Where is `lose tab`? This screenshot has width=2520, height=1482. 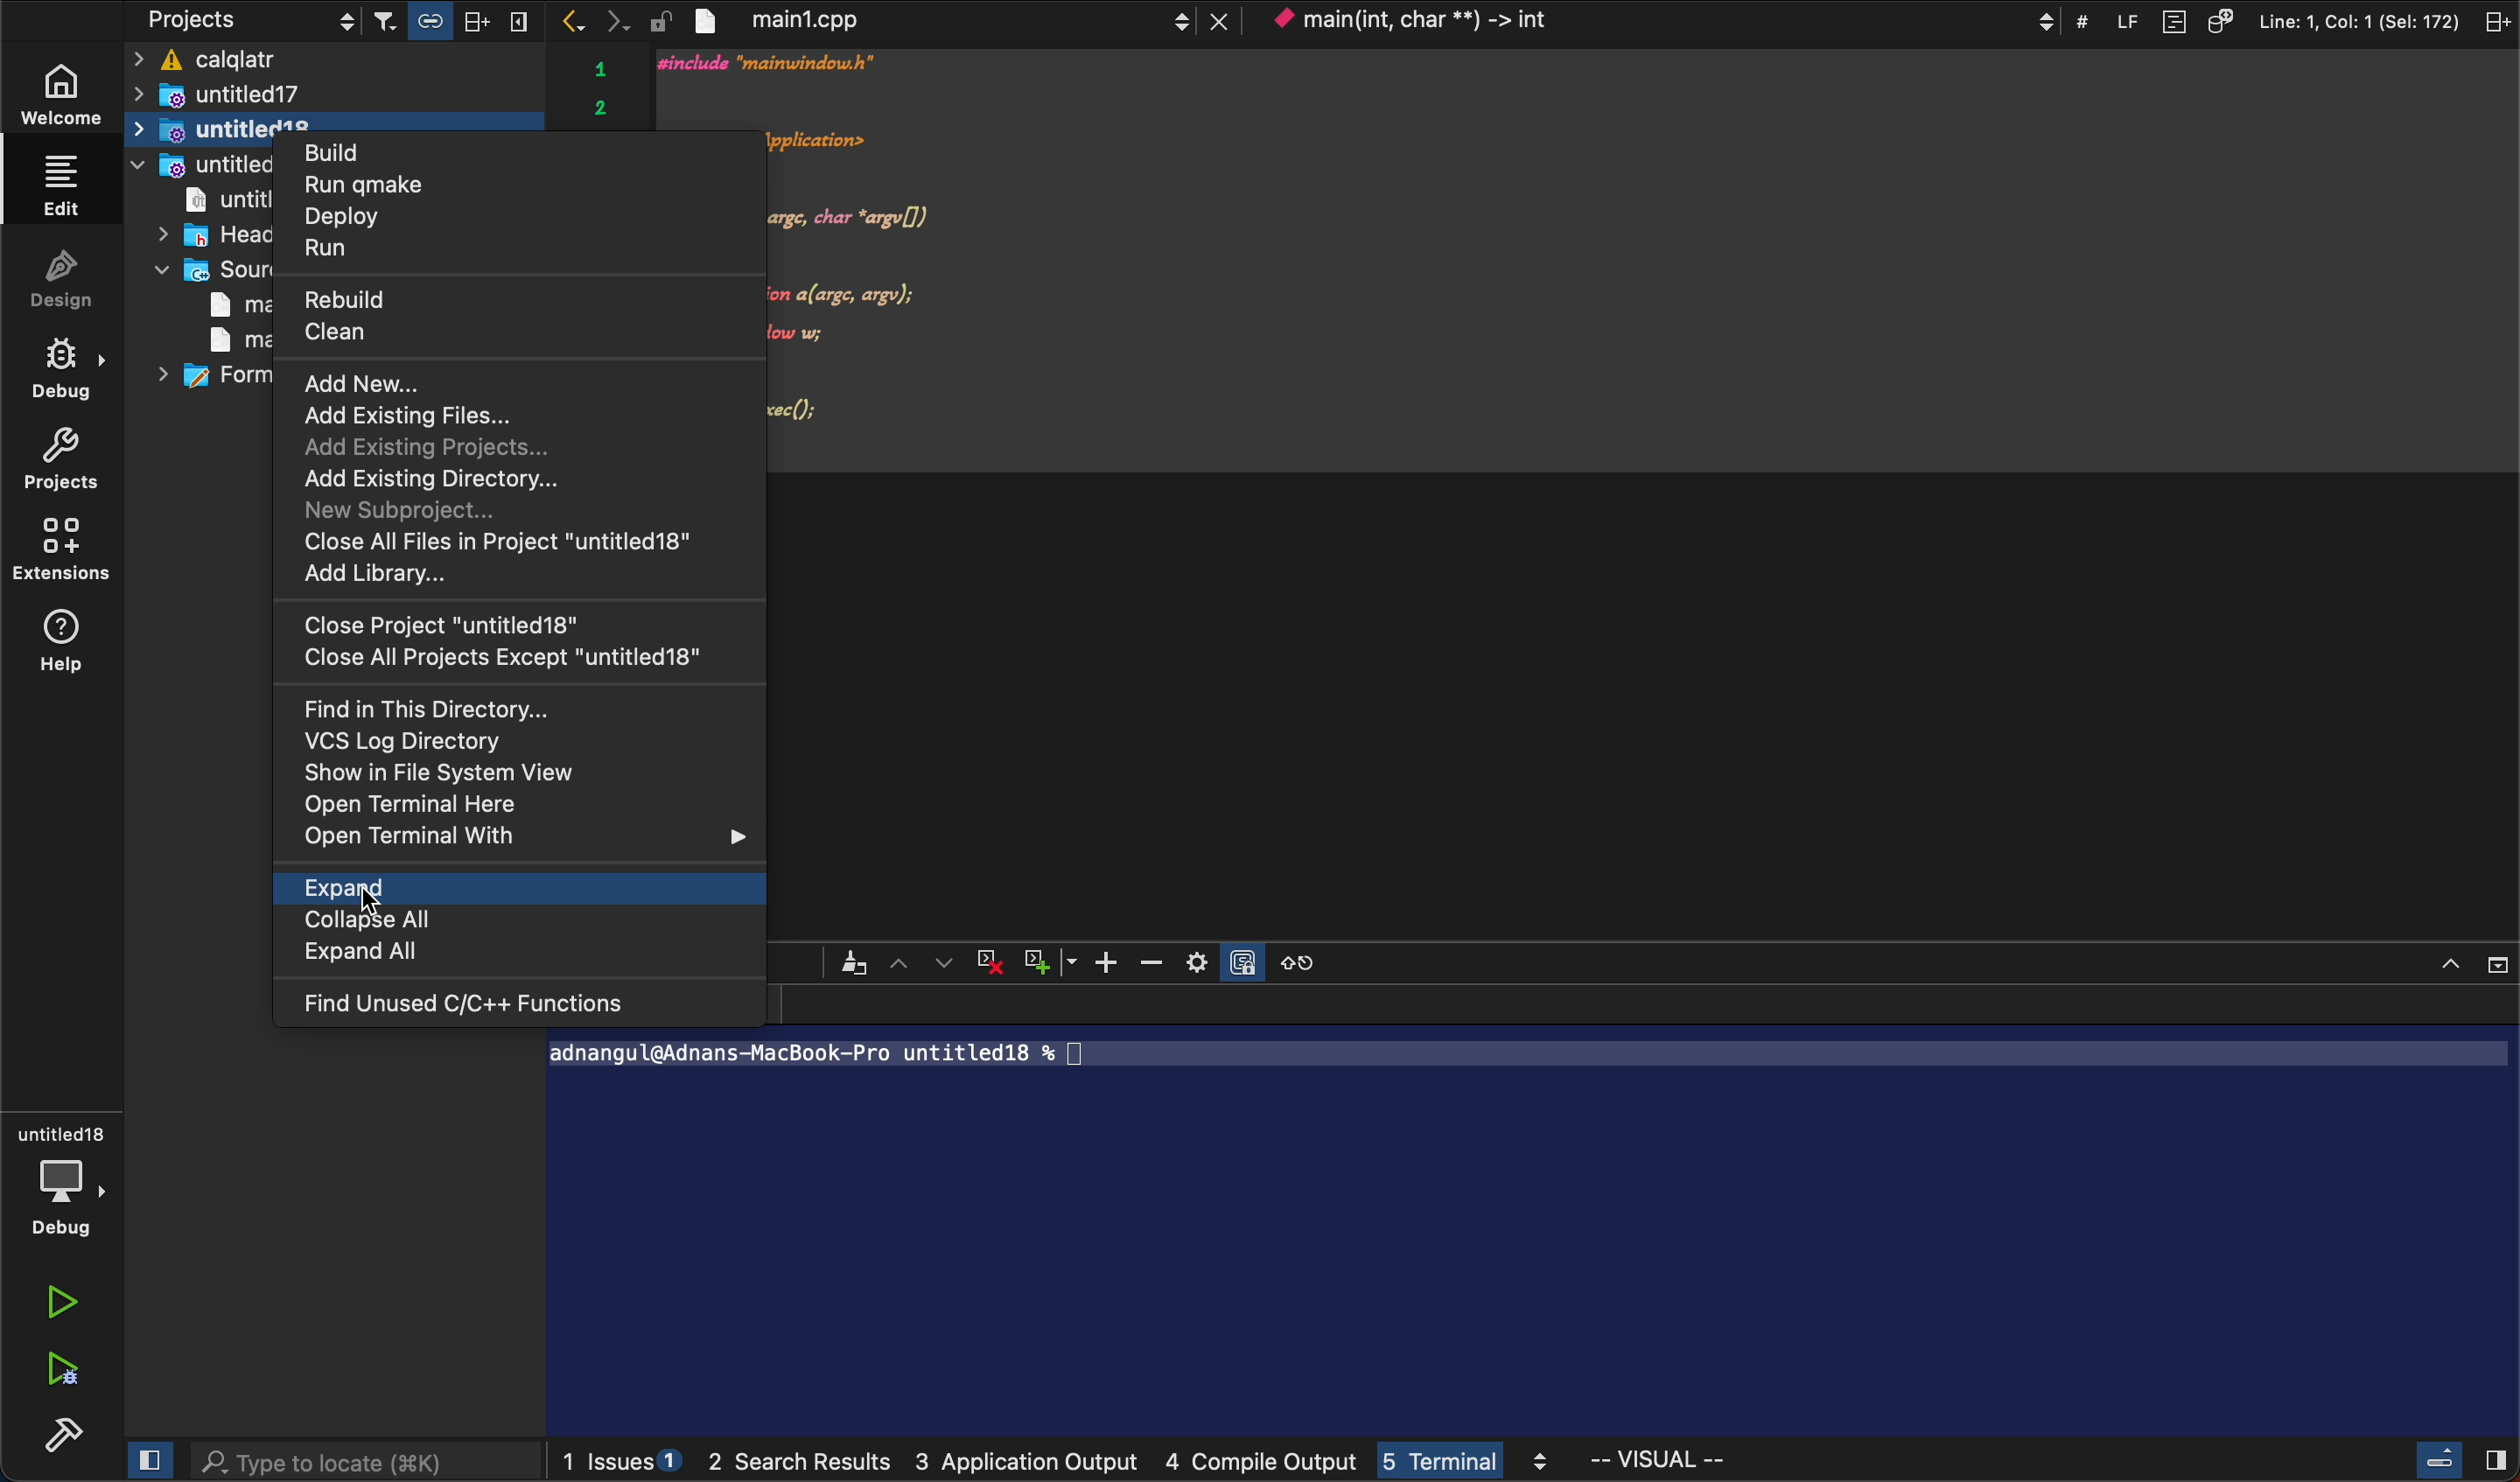 lose tab is located at coordinates (1221, 21).